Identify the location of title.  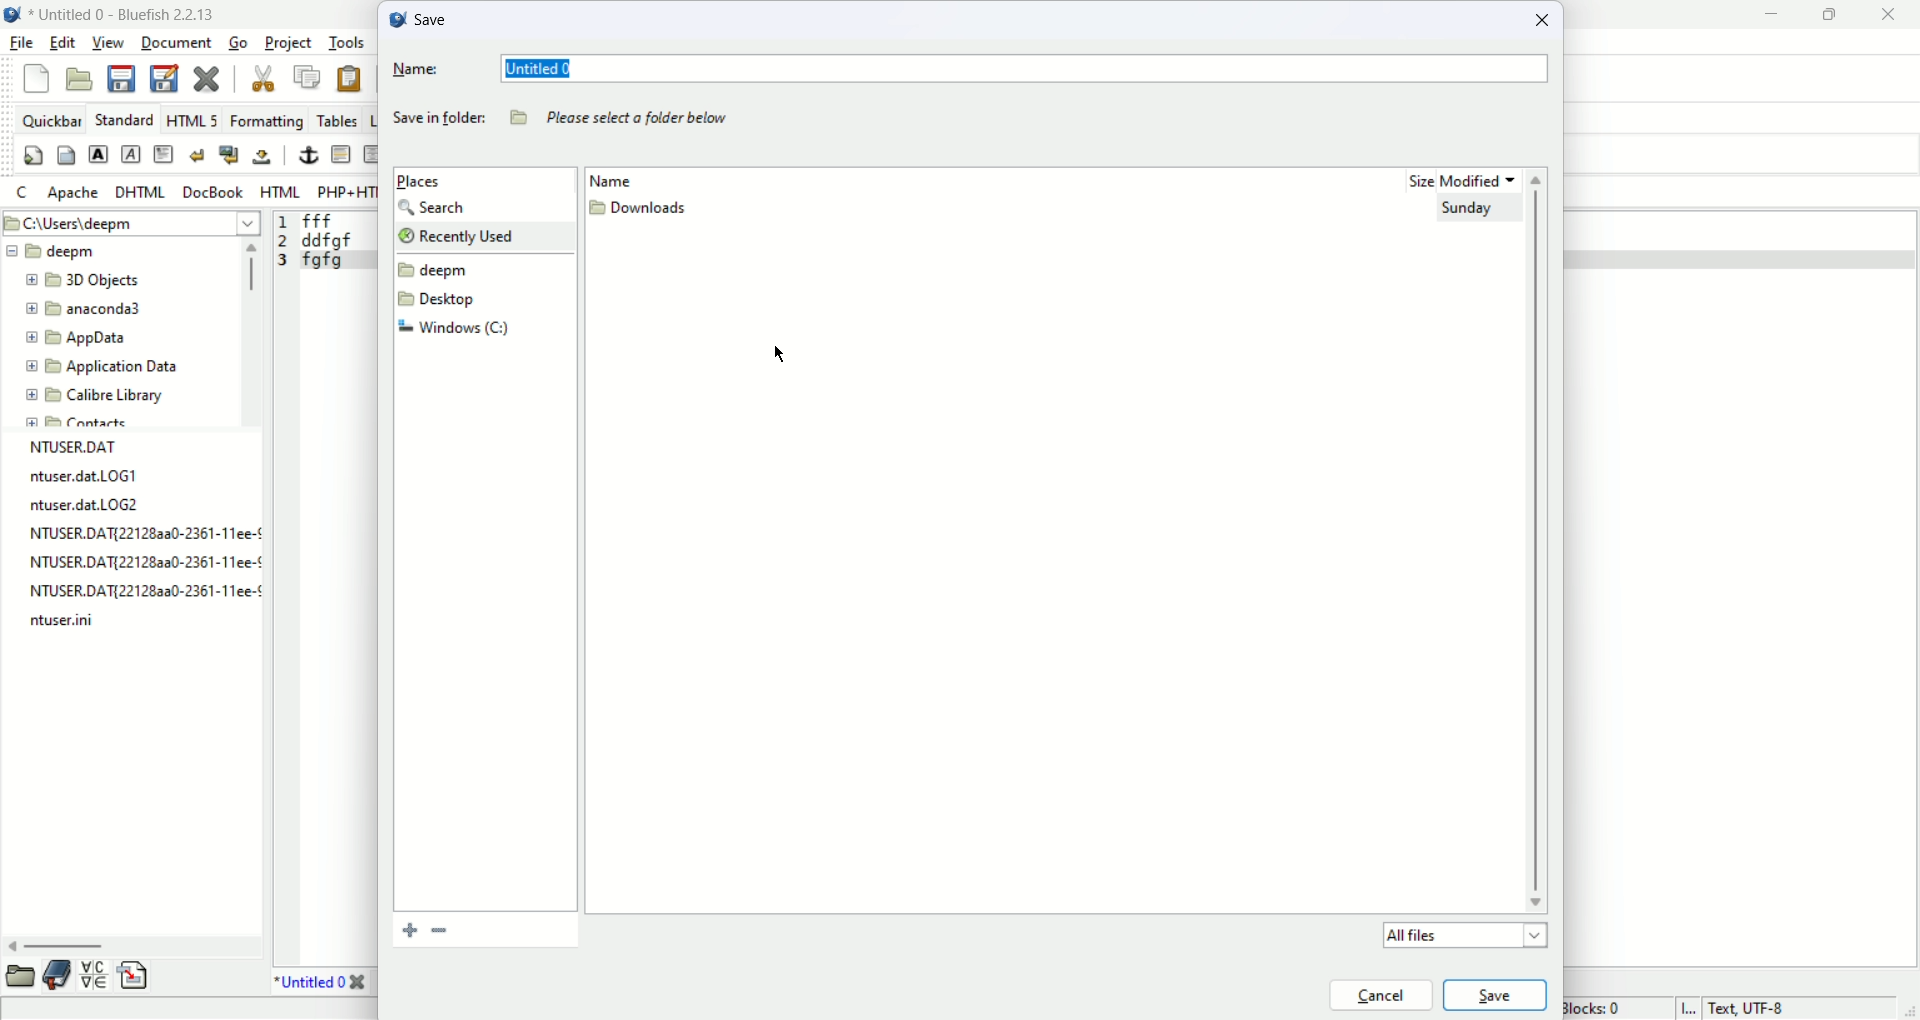
(326, 984).